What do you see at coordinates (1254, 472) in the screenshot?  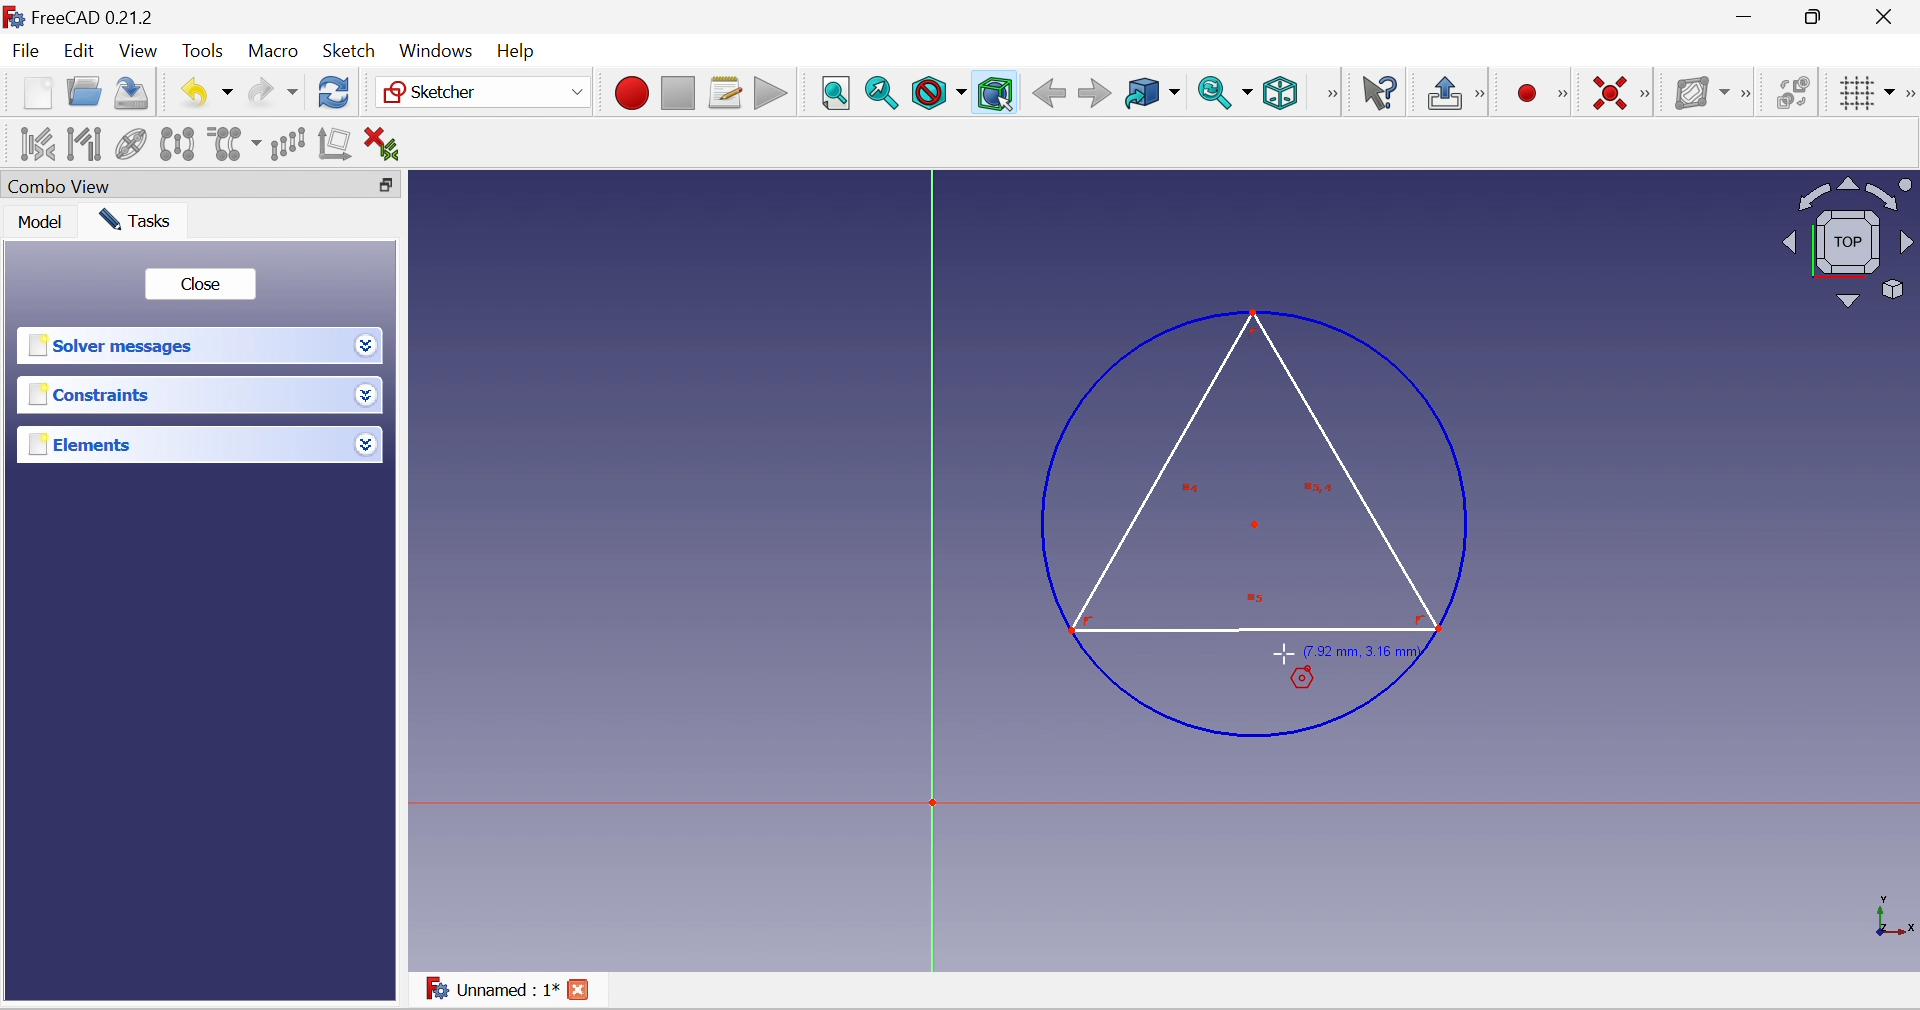 I see `Triangle` at bounding box center [1254, 472].